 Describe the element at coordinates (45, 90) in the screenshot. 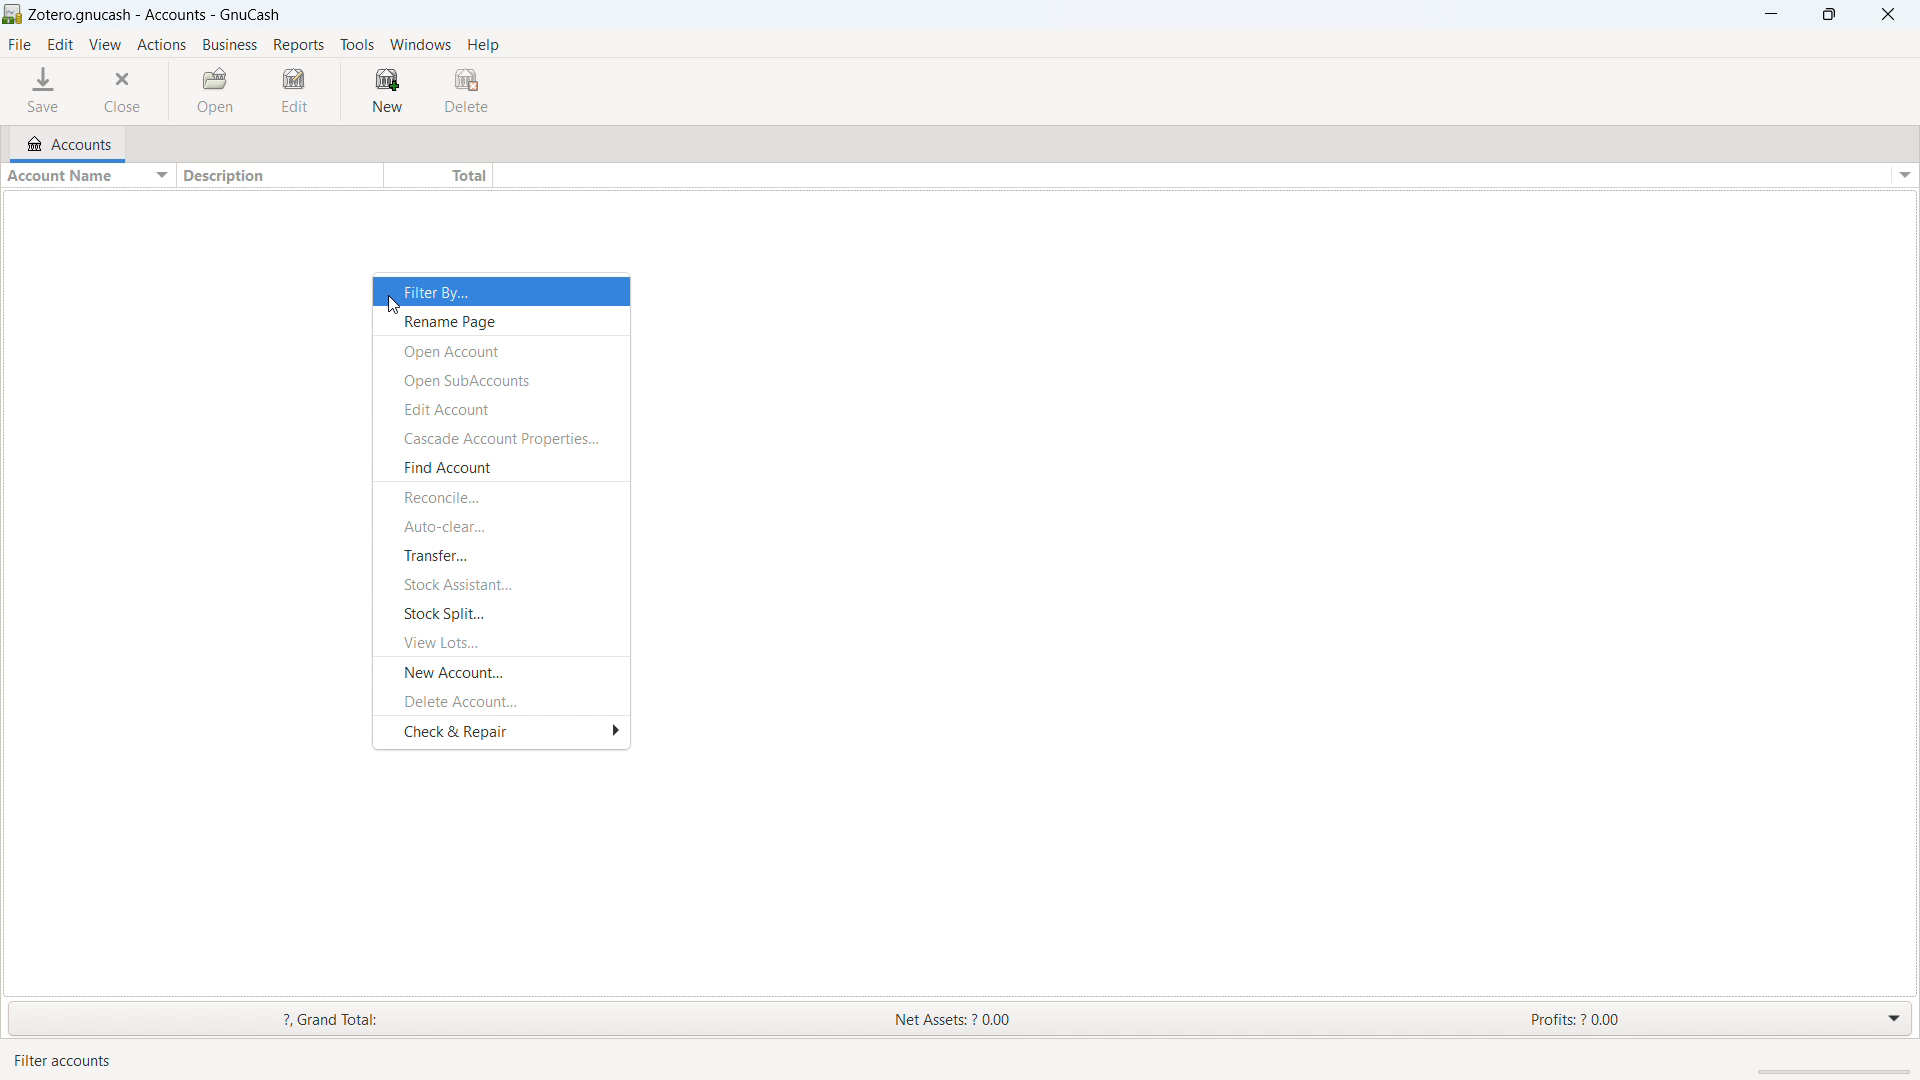

I see `save` at that location.